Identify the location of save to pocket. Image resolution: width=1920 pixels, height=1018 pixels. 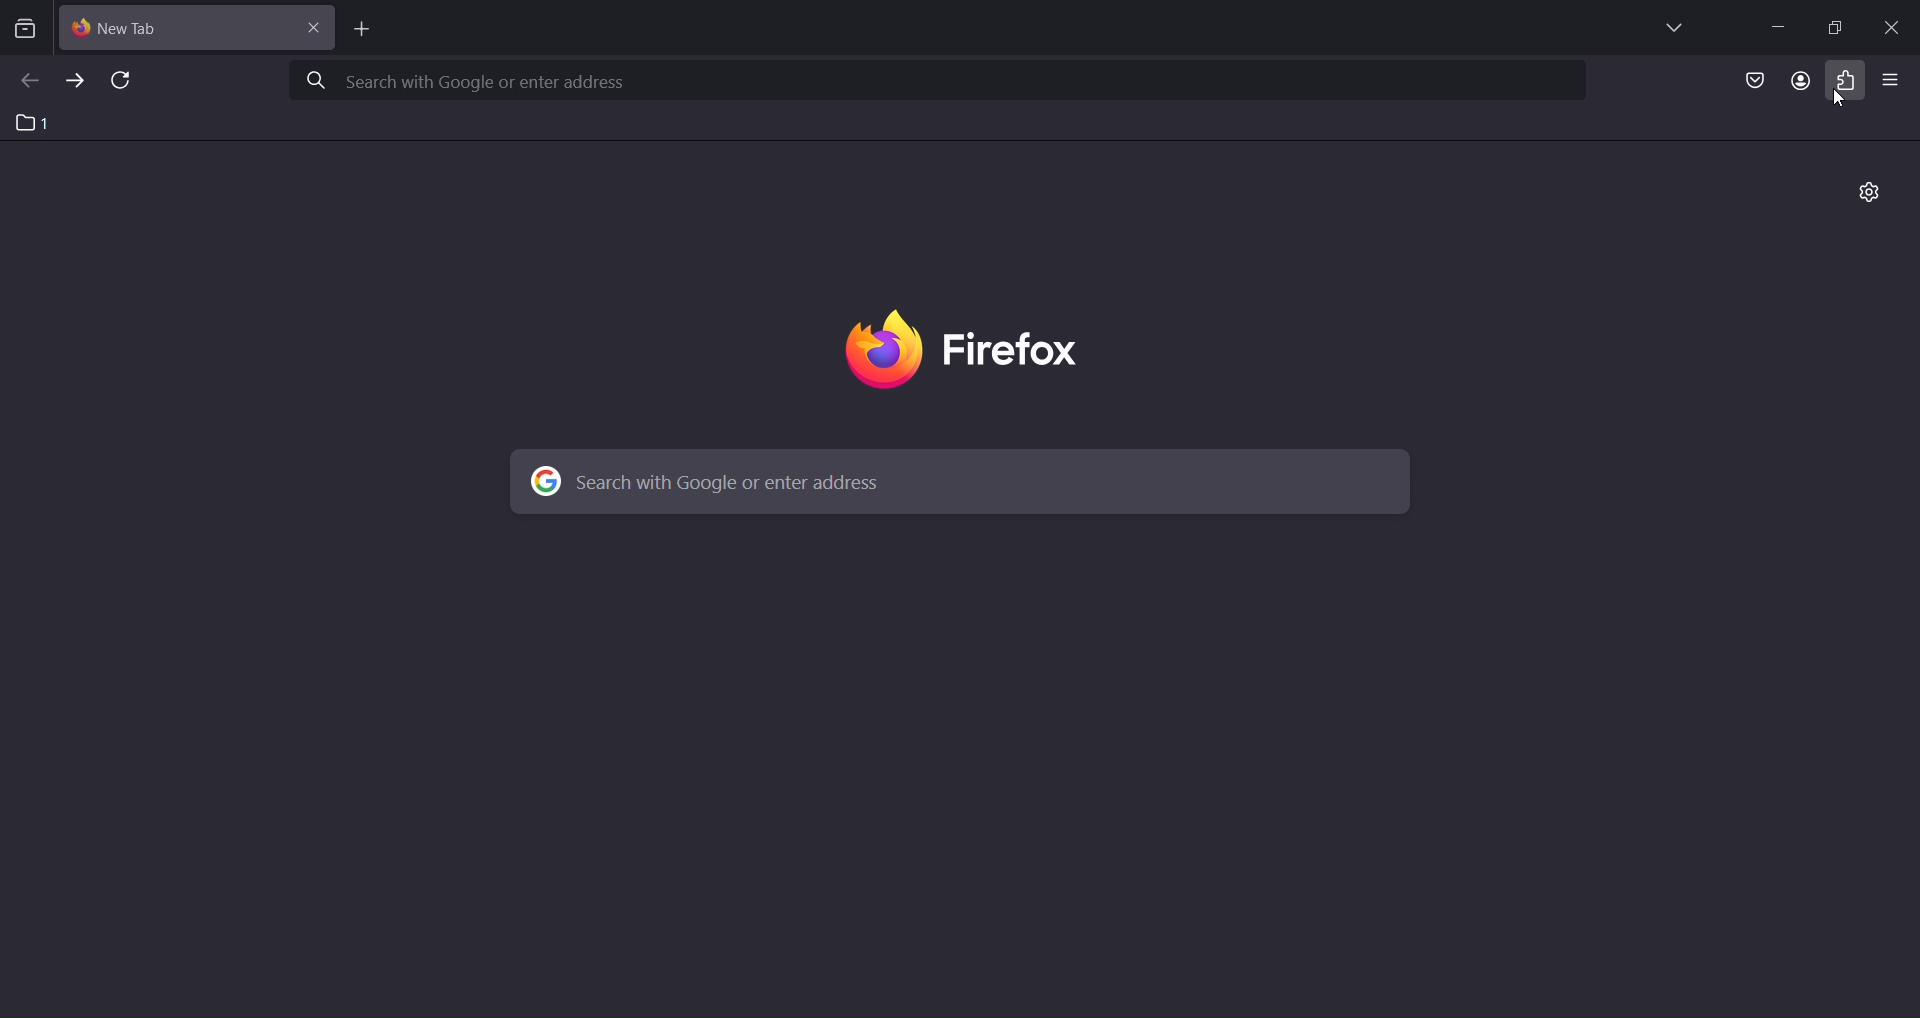
(1753, 81).